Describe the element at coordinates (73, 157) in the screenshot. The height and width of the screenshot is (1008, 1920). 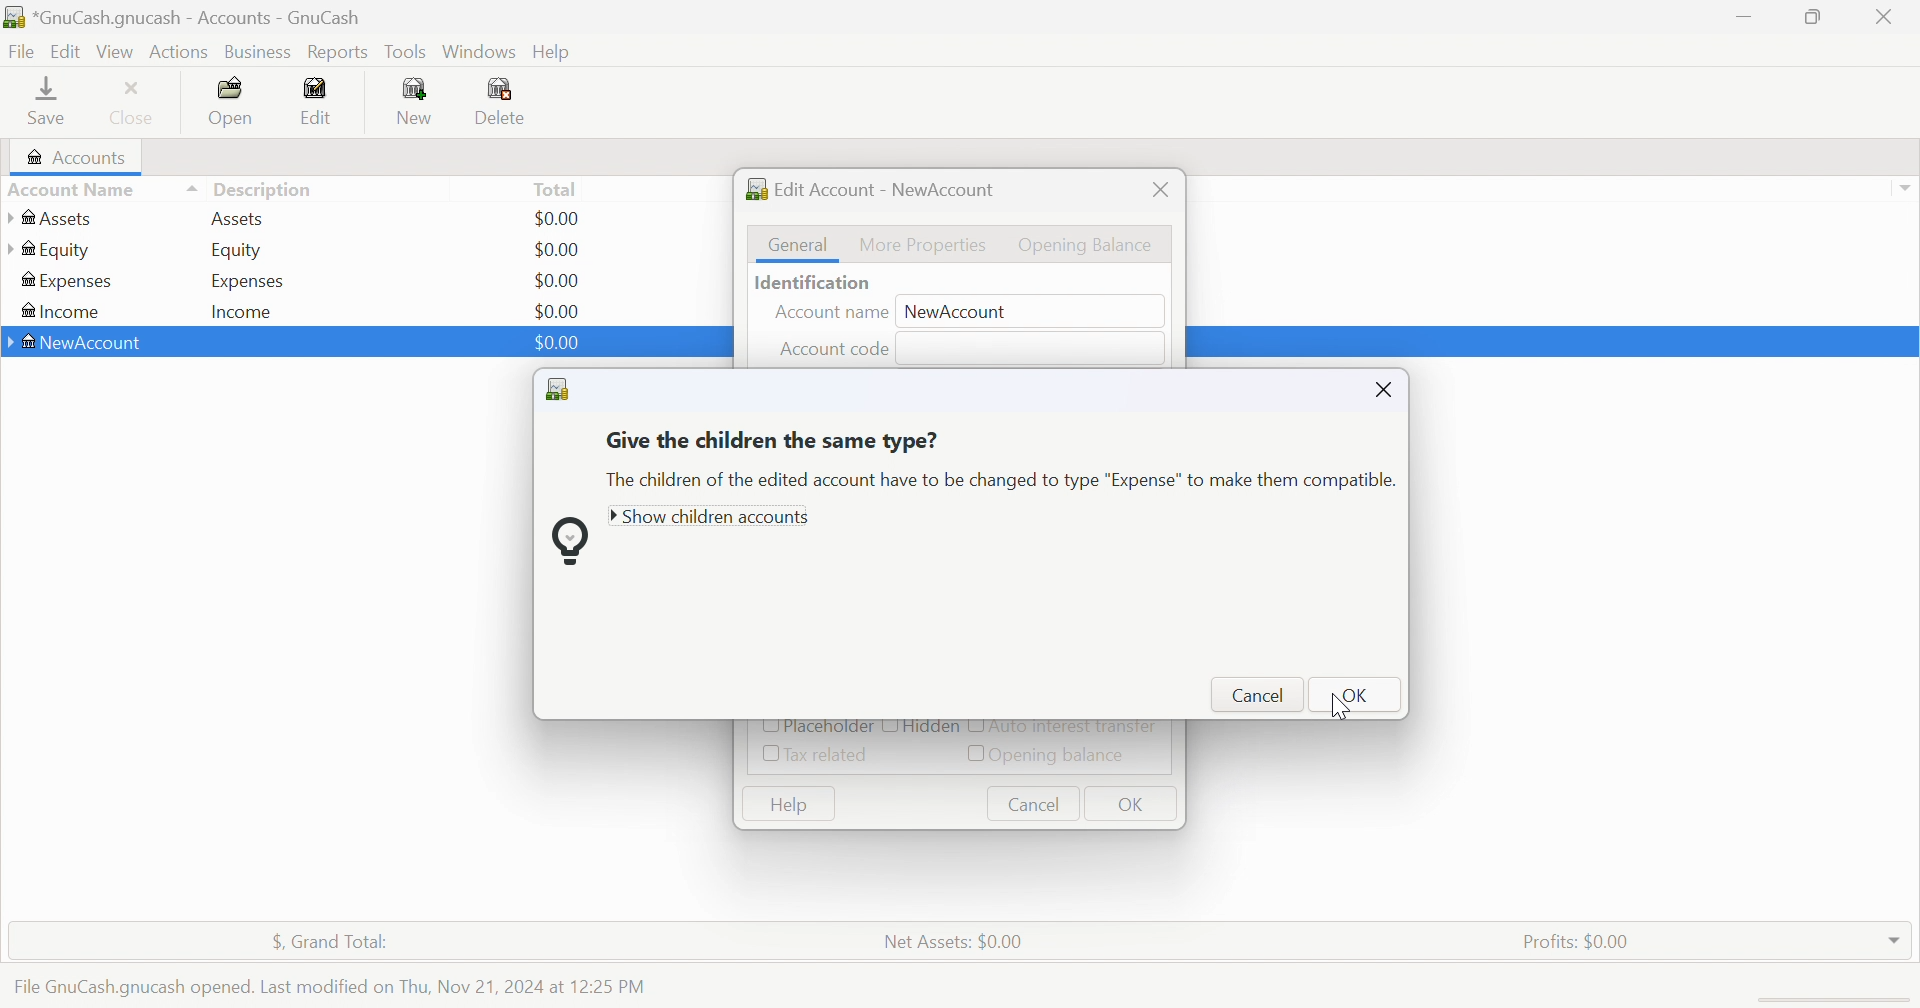
I see `Accounts` at that location.